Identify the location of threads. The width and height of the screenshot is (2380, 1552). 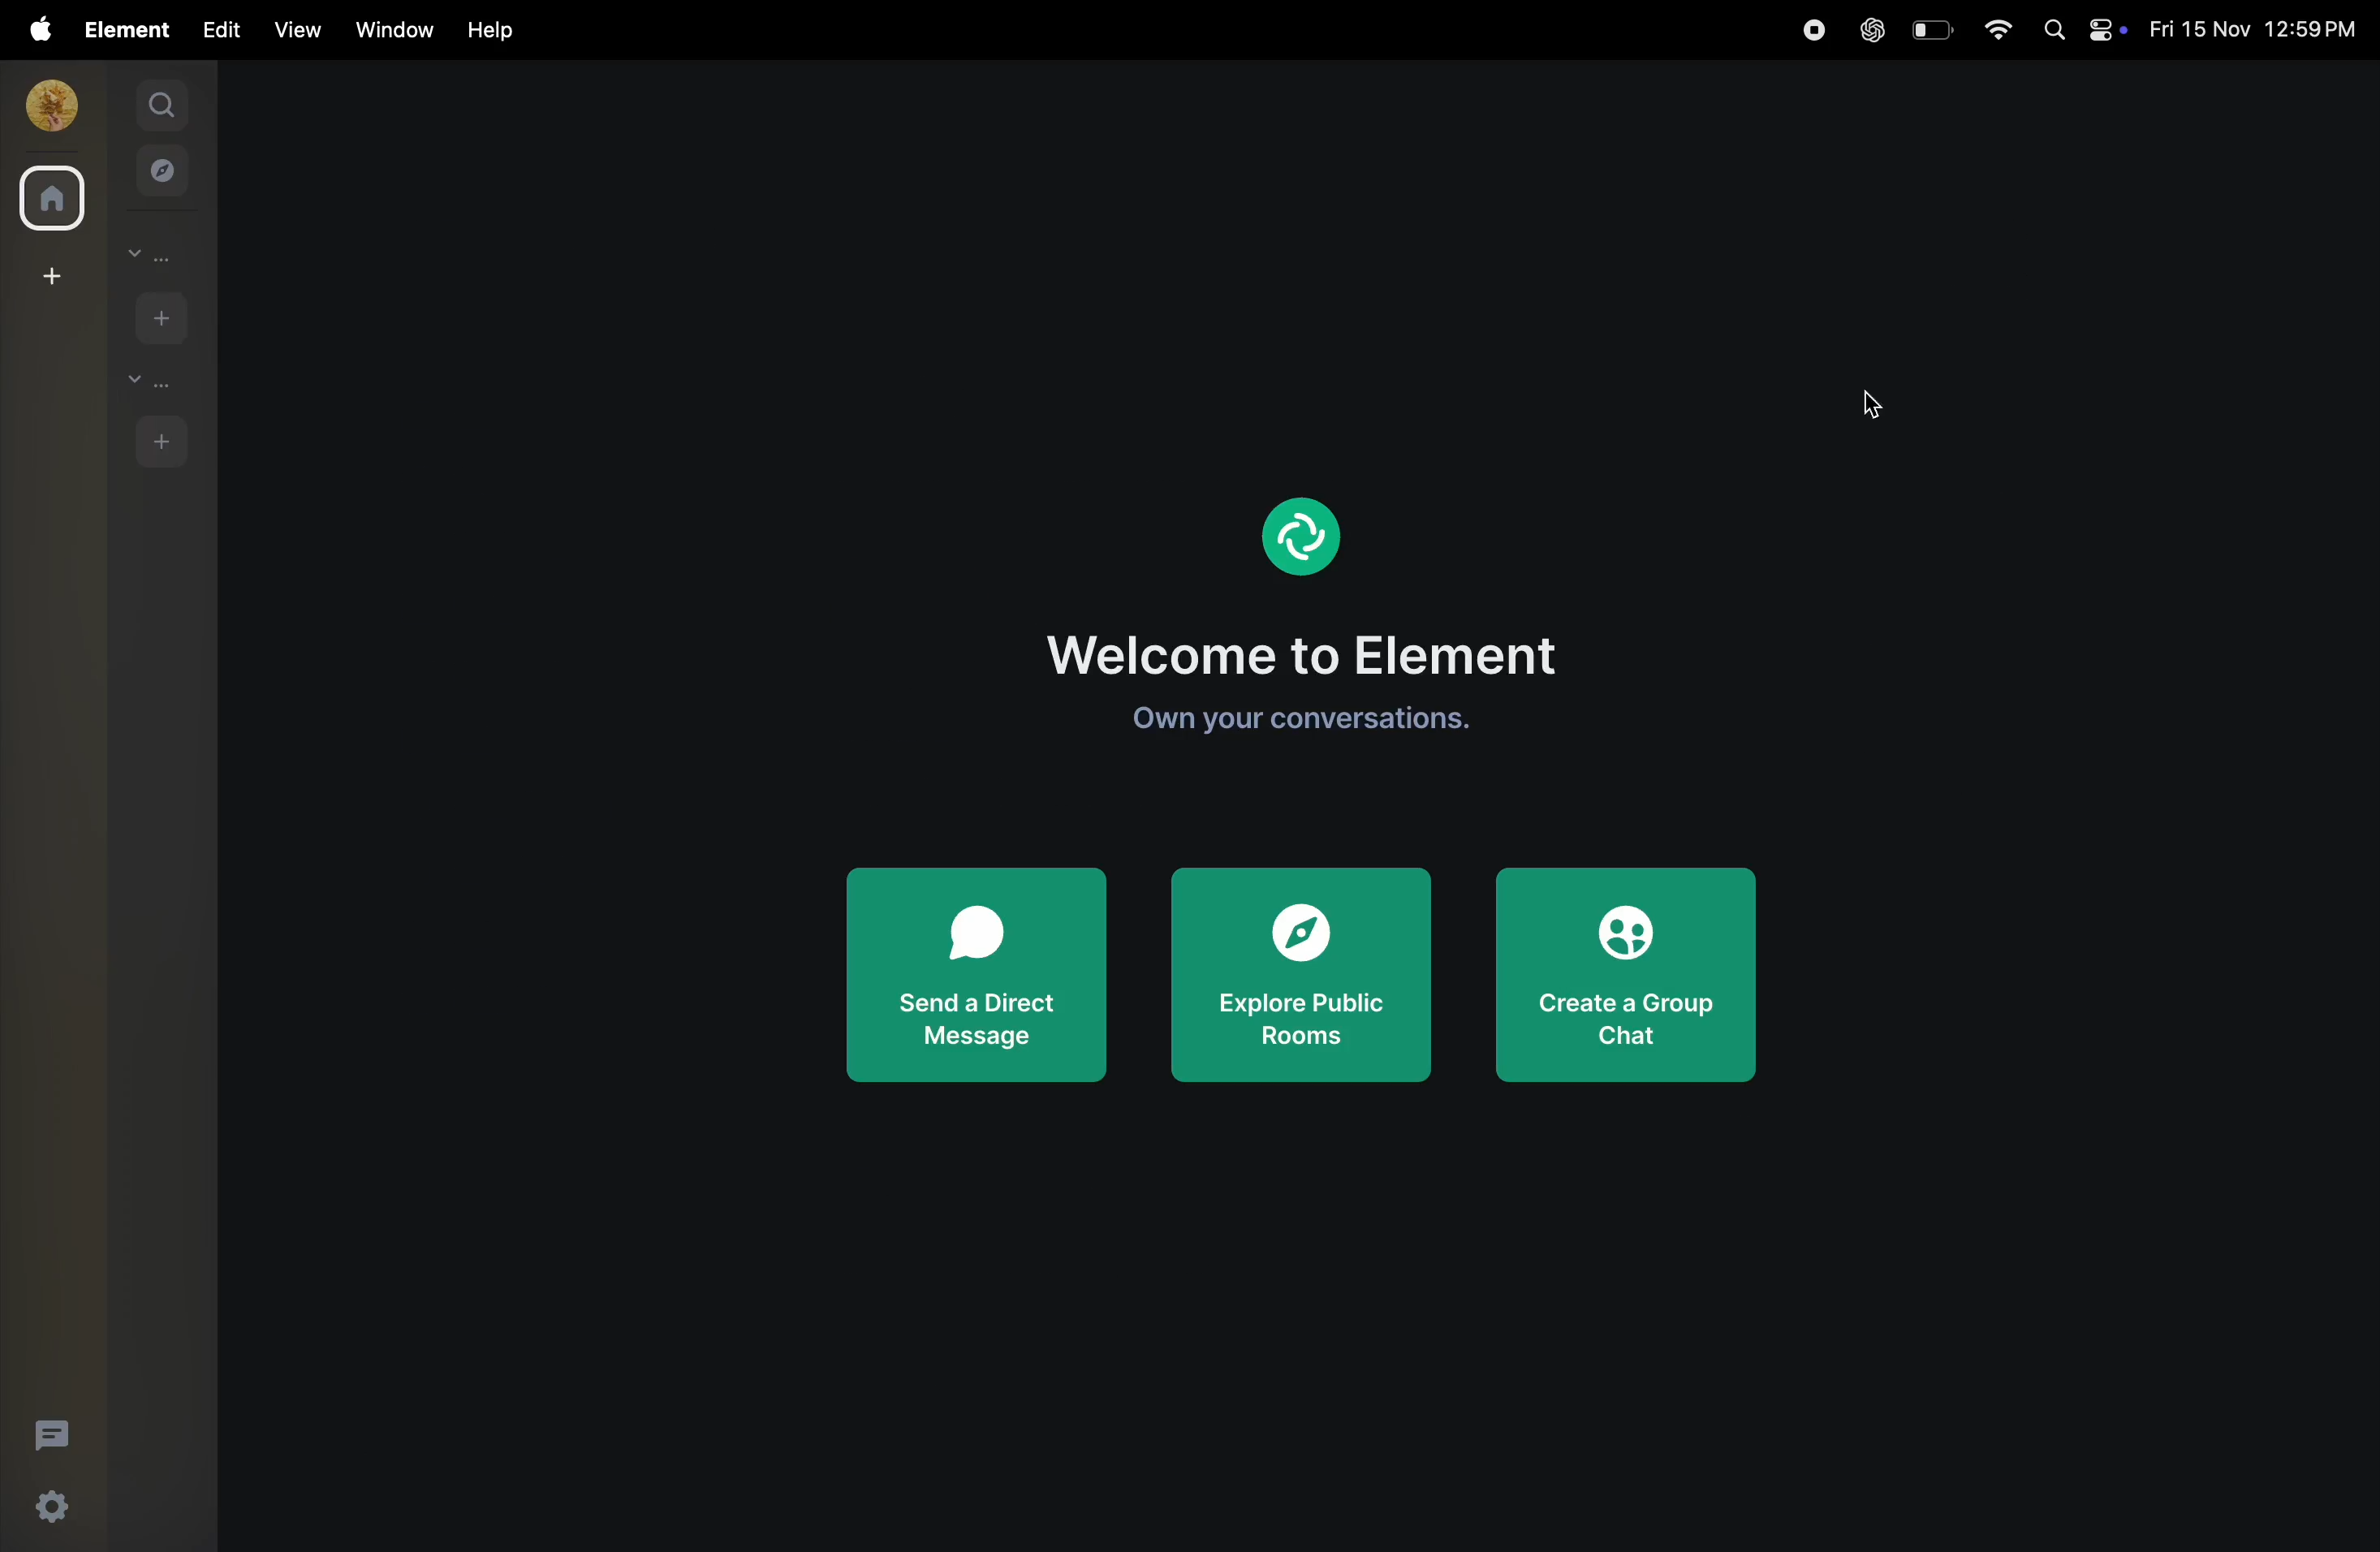
(53, 1432).